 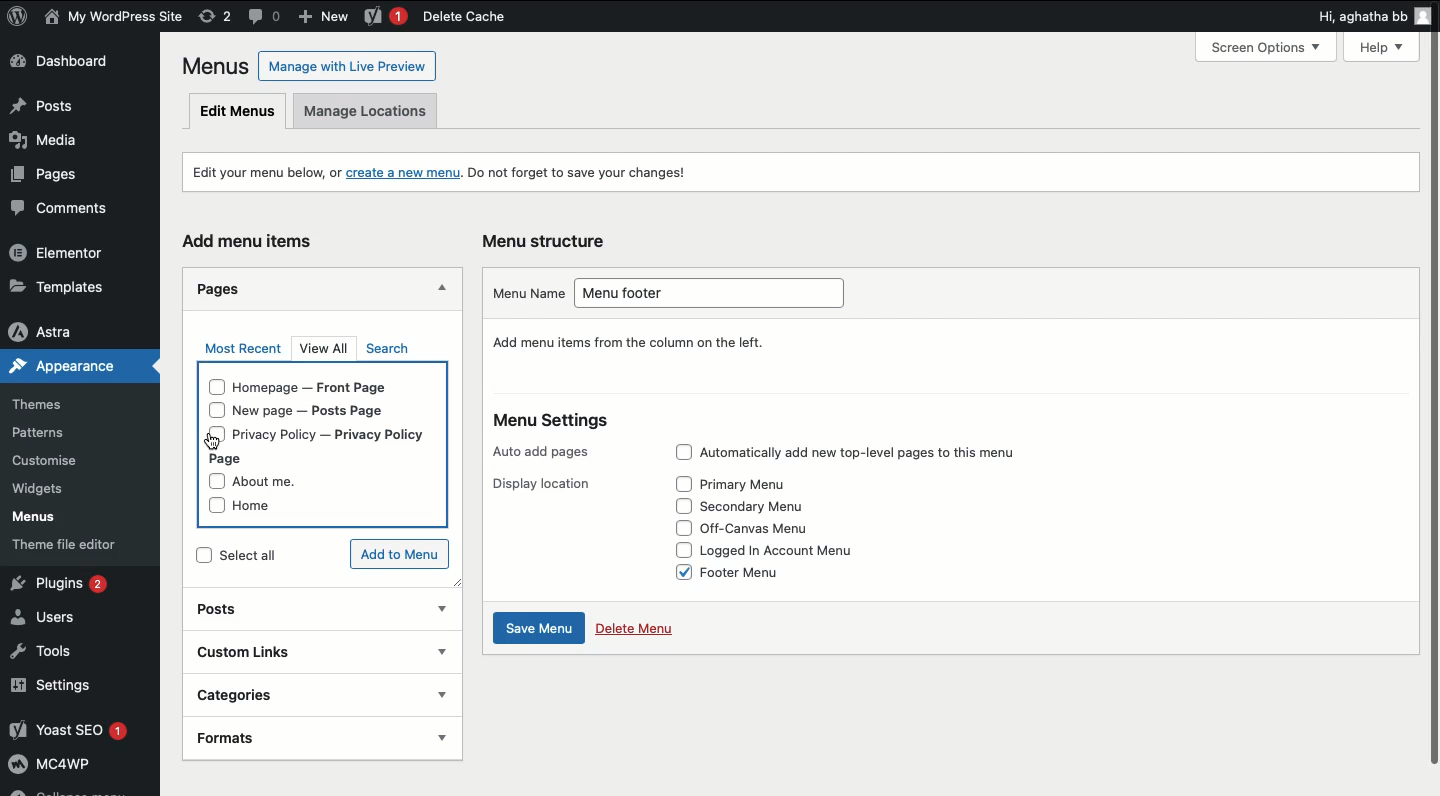 I want to click on Page, so click(x=233, y=458).